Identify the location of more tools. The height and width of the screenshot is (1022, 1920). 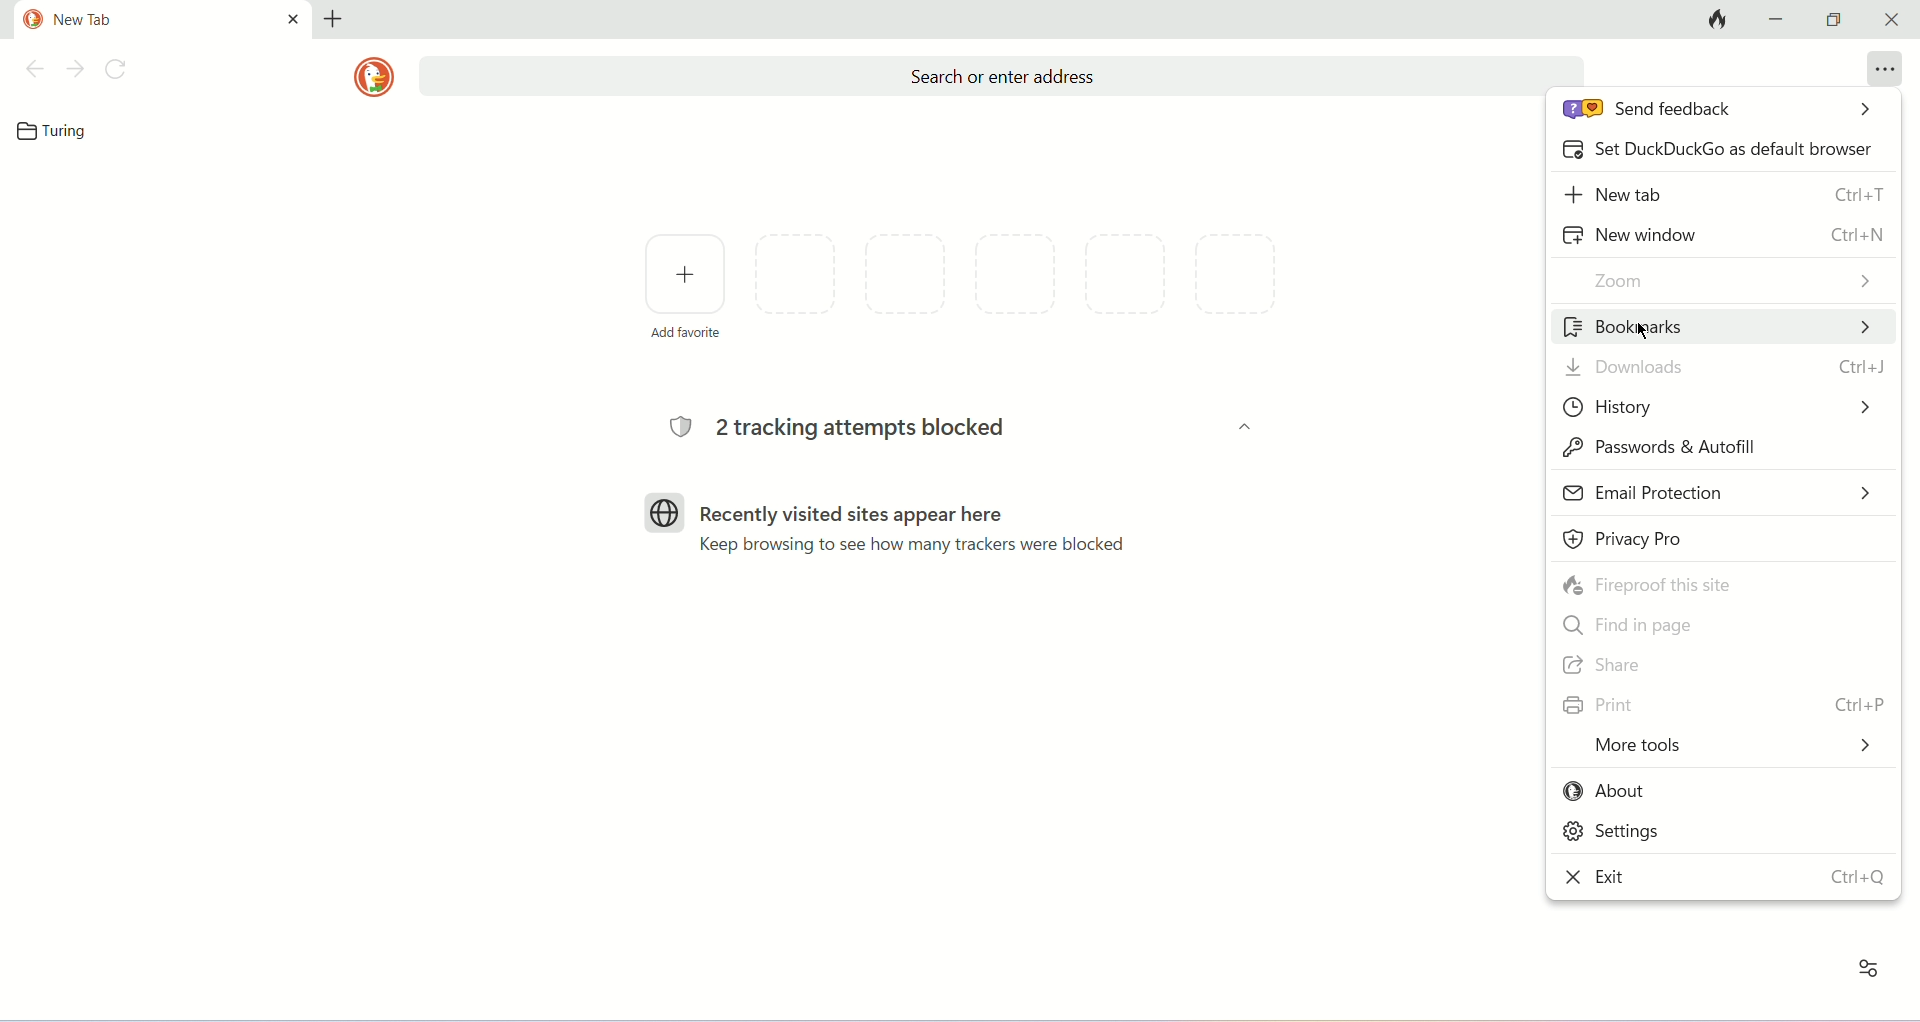
(1720, 750).